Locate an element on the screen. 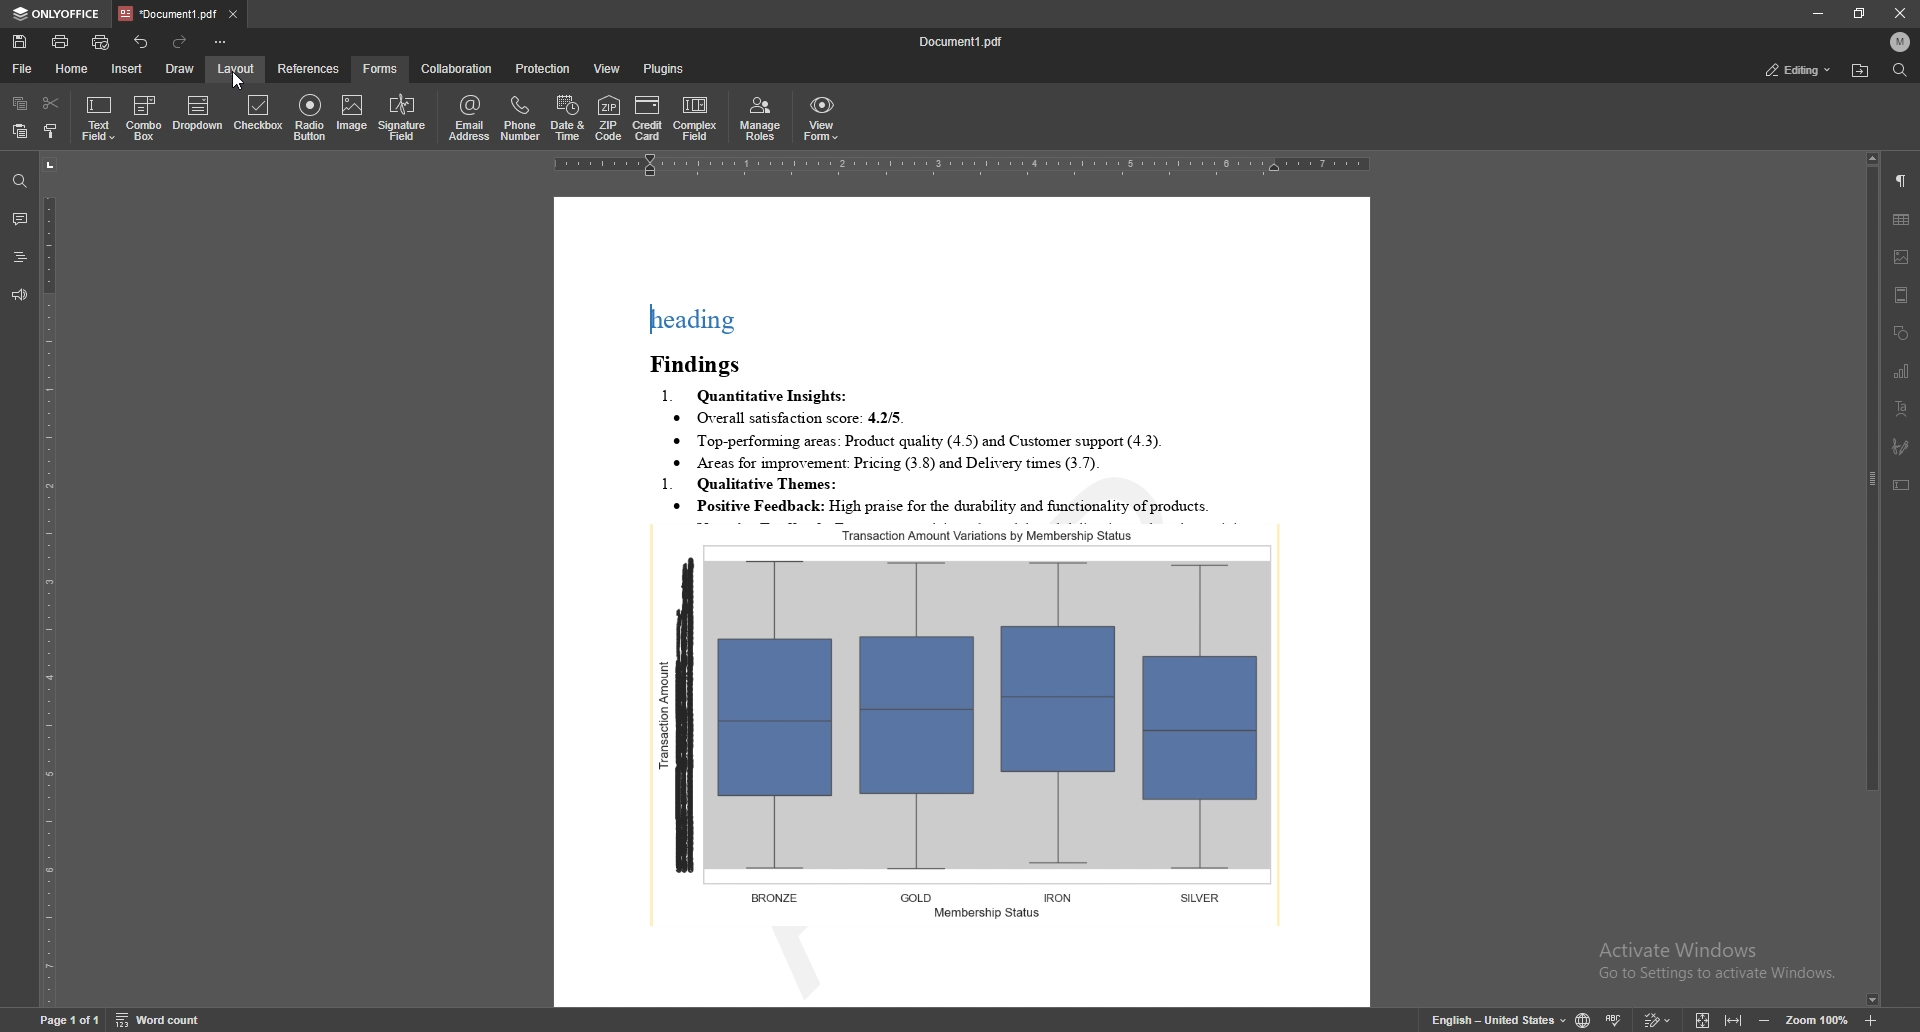 This screenshot has width=1920, height=1032. undo is located at coordinates (143, 42).